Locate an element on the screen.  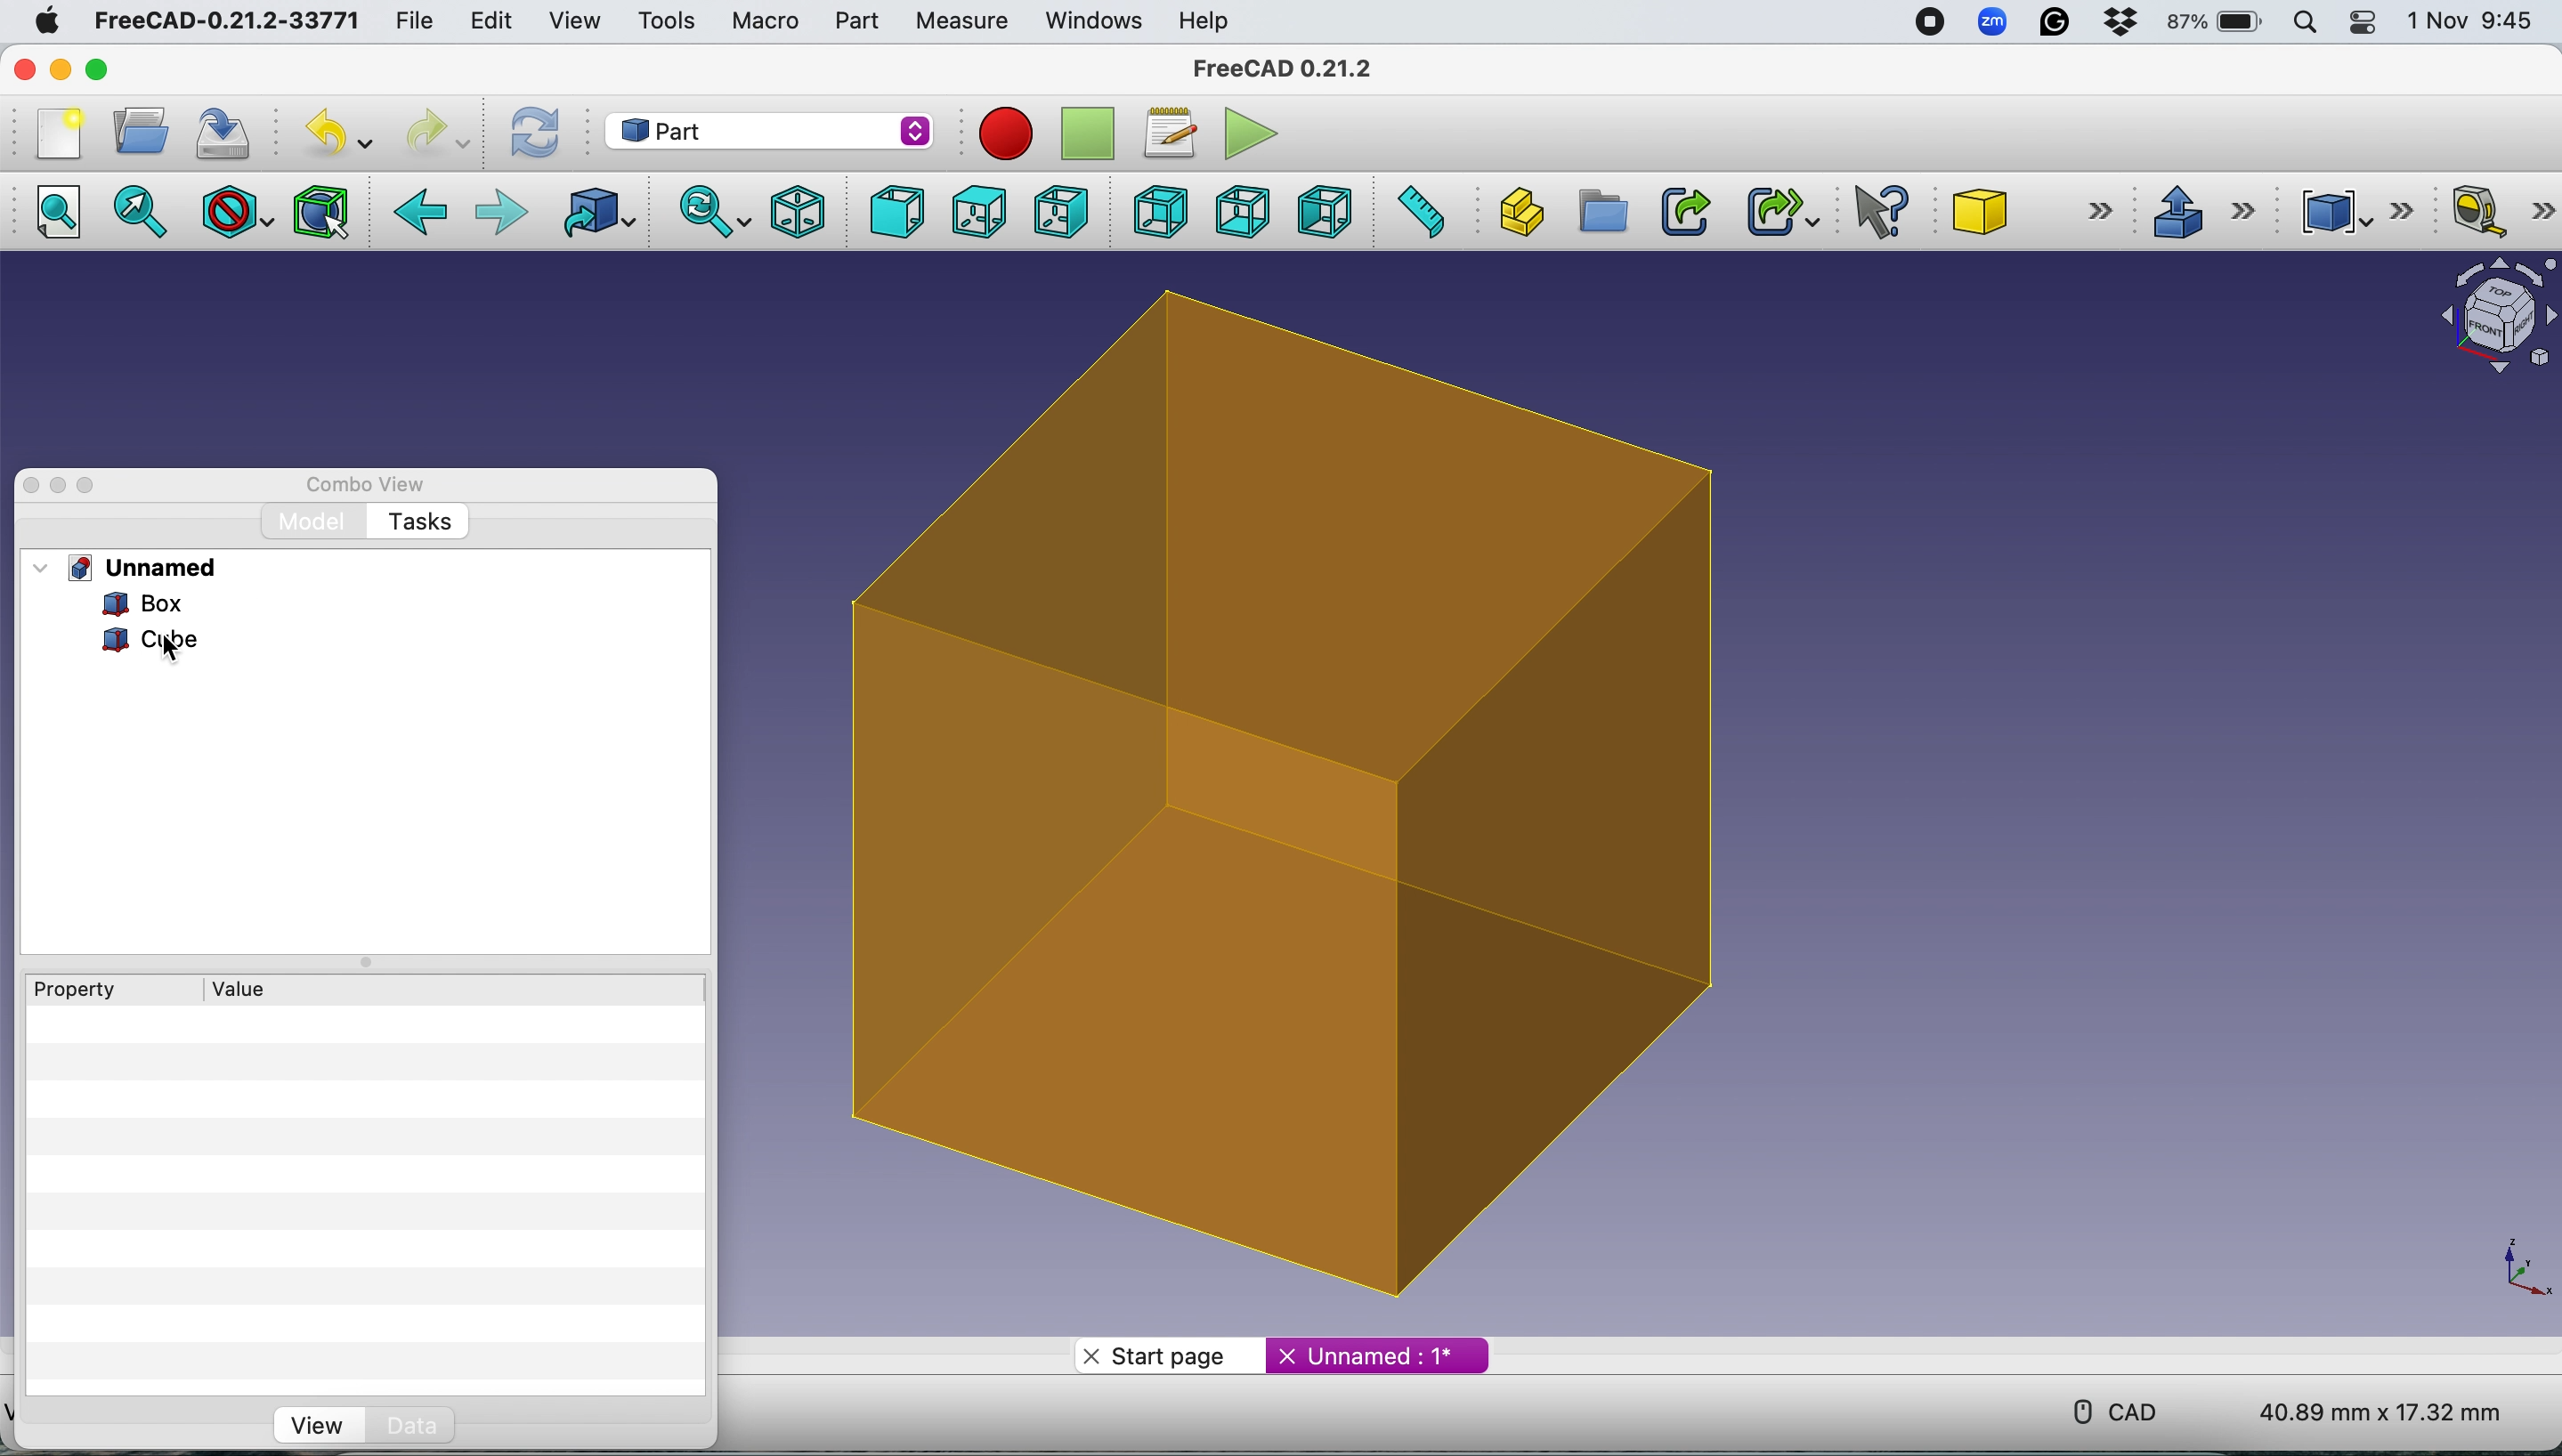
Go to linked object is located at coordinates (603, 213).